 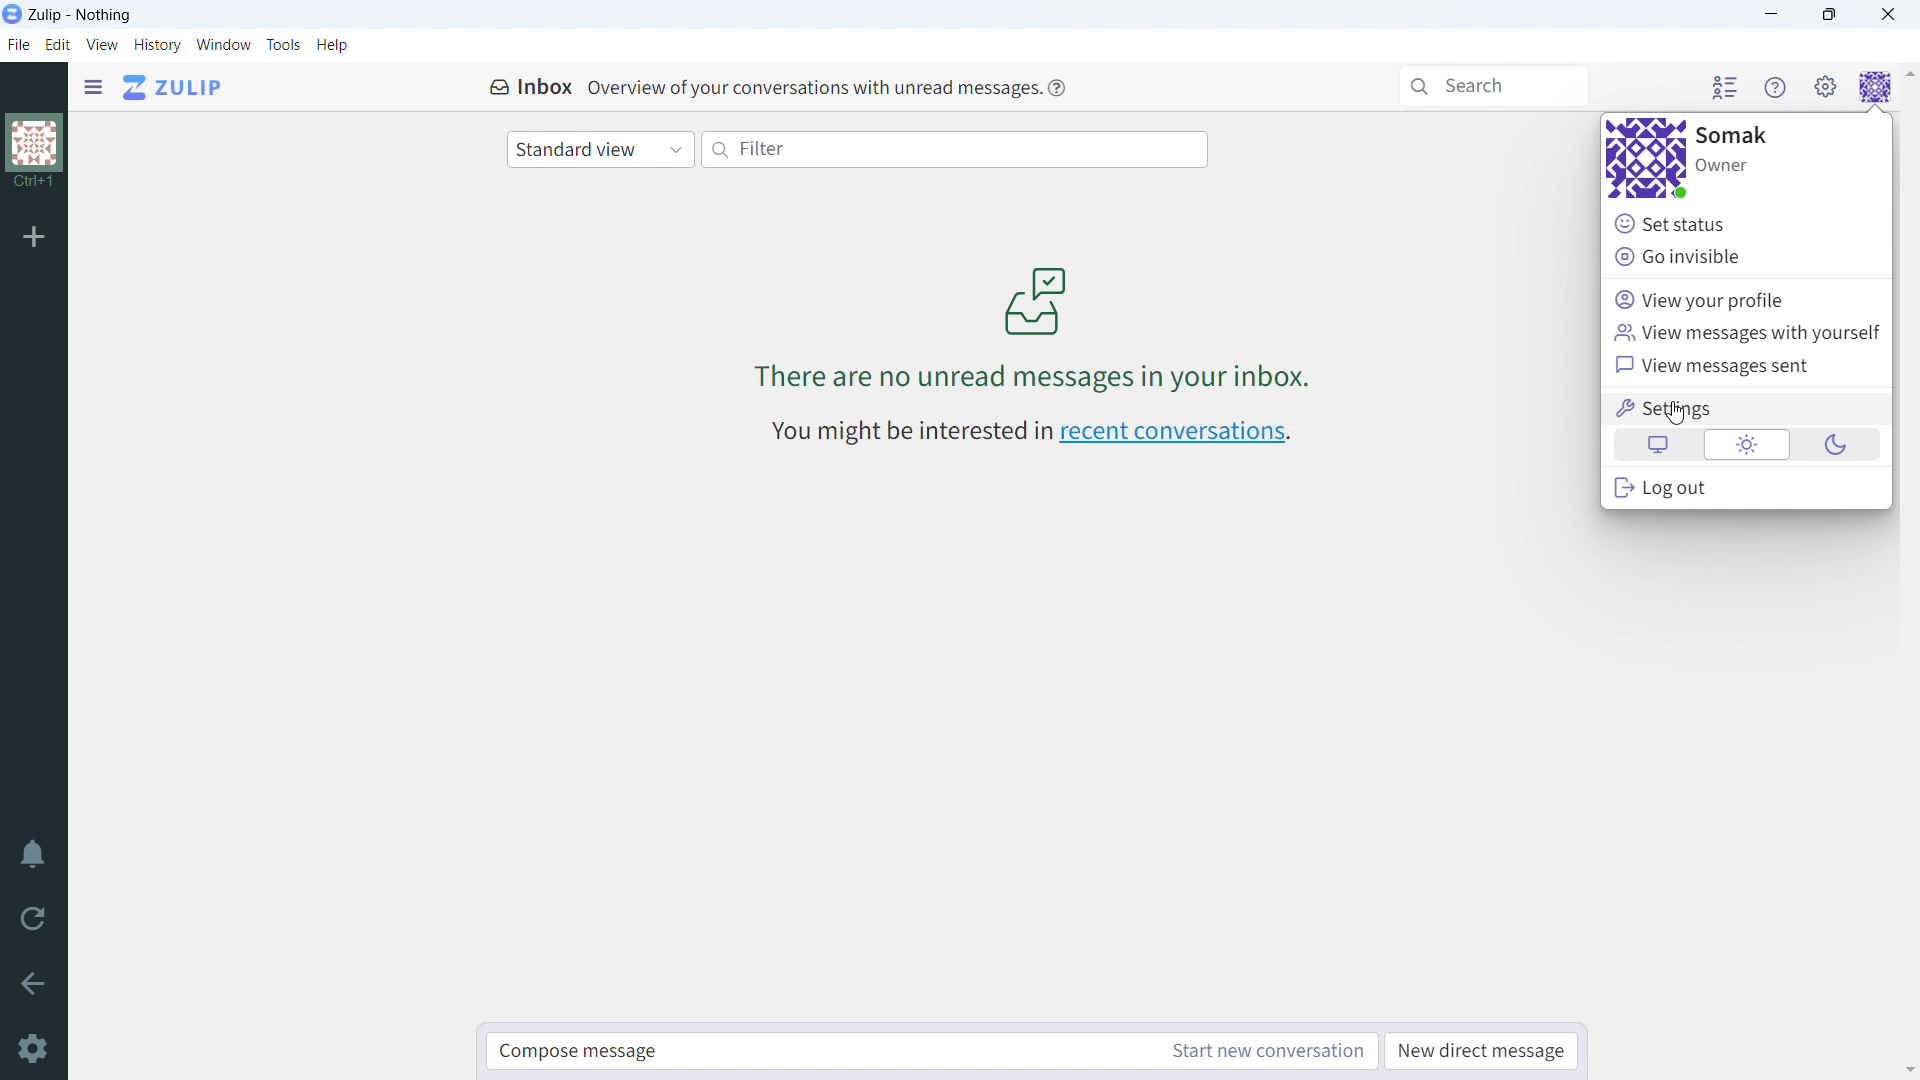 What do you see at coordinates (818, 1051) in the screenshot?
I see `compose message` at bounding box center [818, 1051].